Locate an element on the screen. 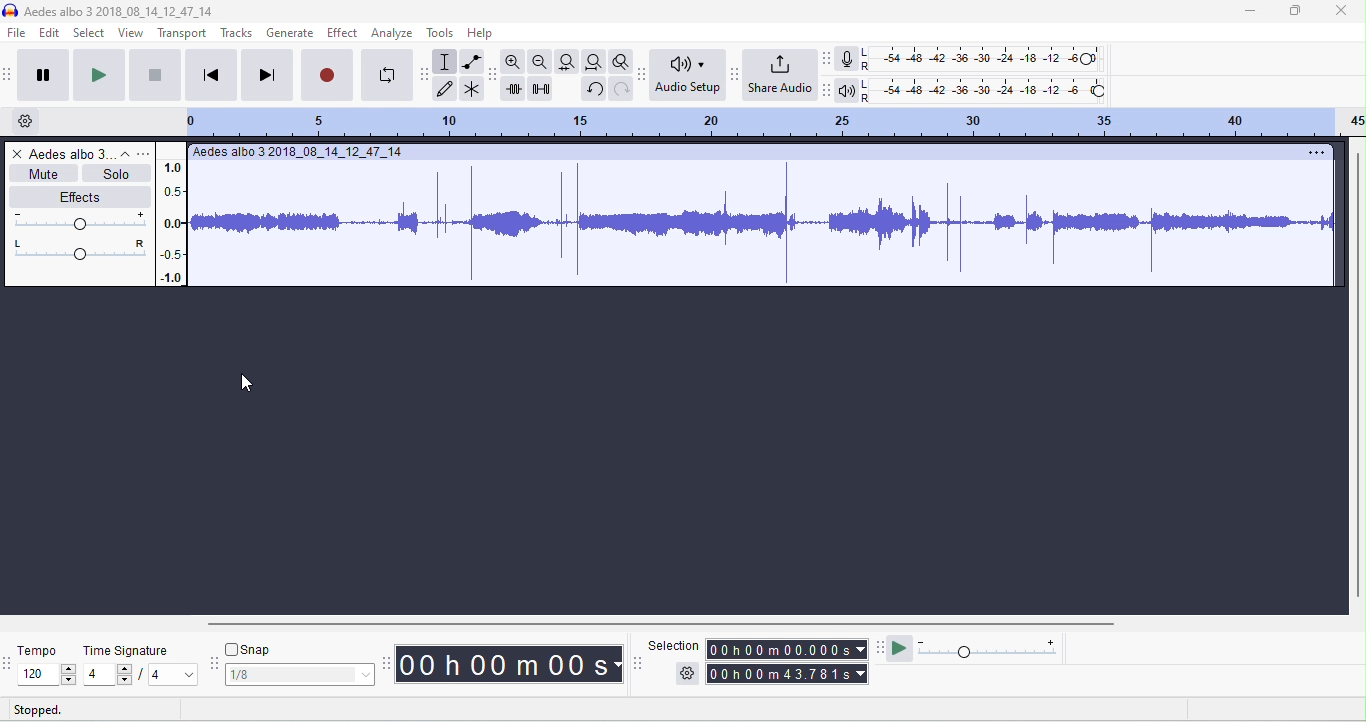  recording meter toolbar is located at coordinates (828, 58).